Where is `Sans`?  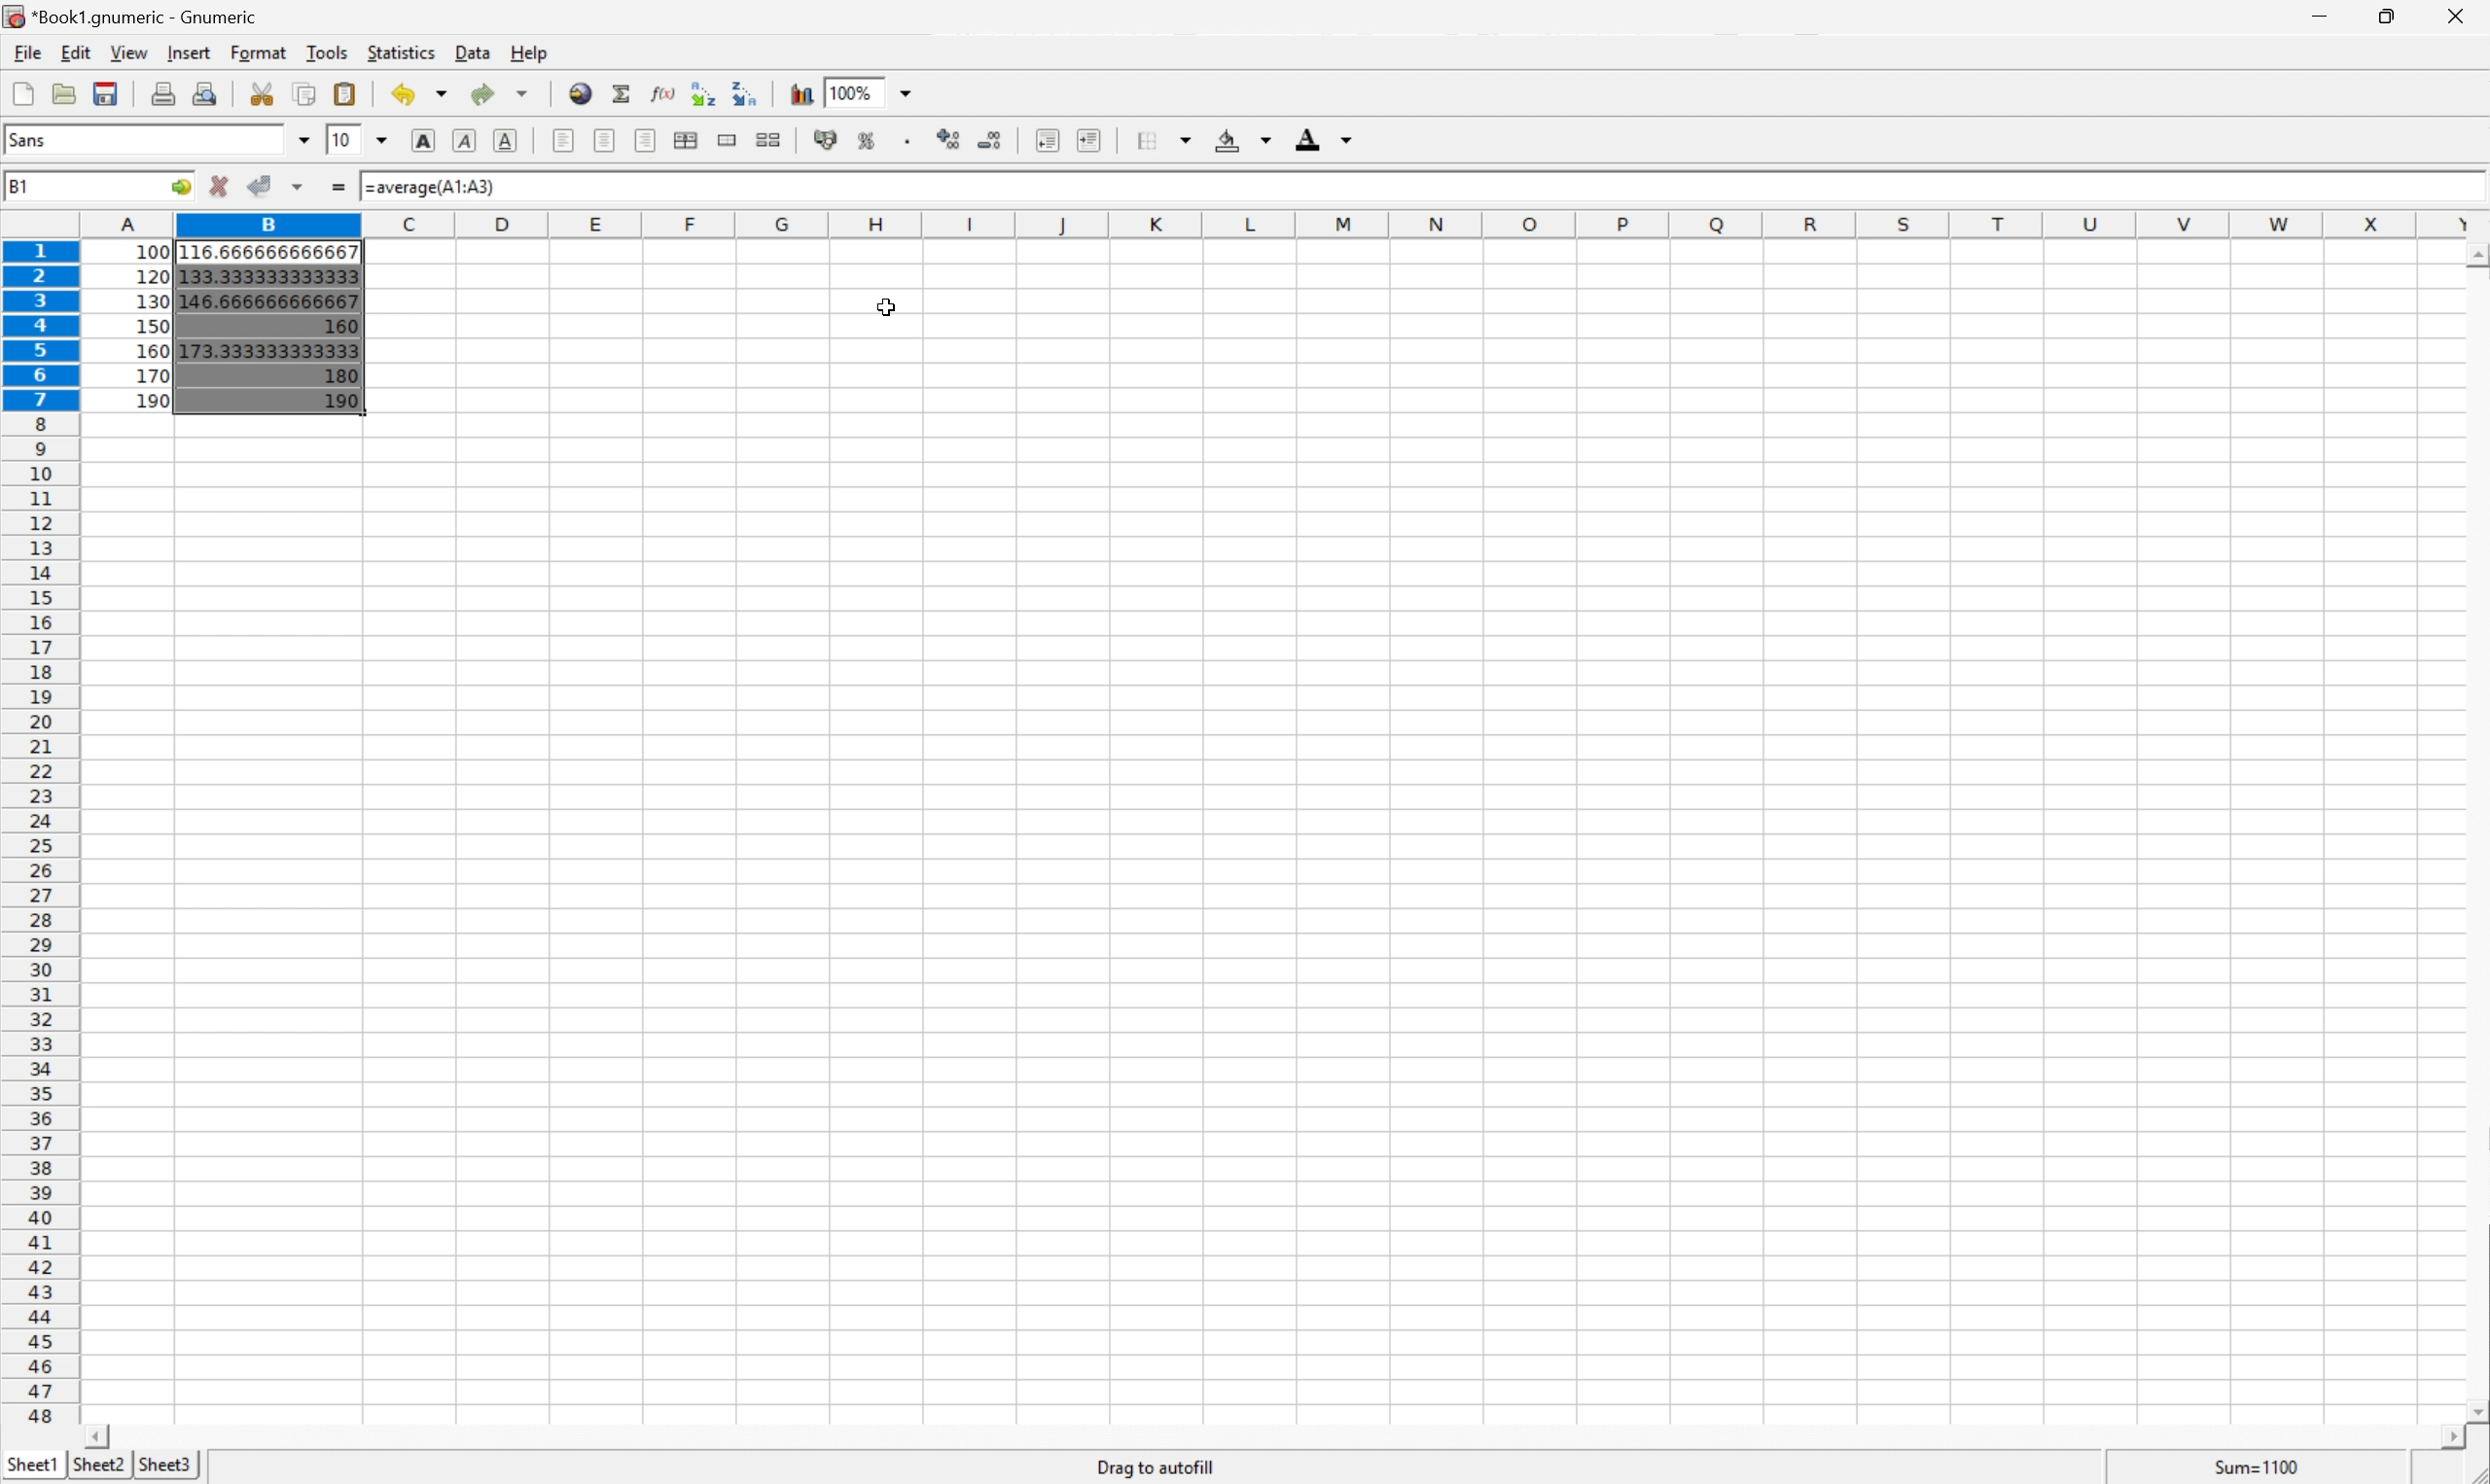 Sans is located at coordinates (30, 140).